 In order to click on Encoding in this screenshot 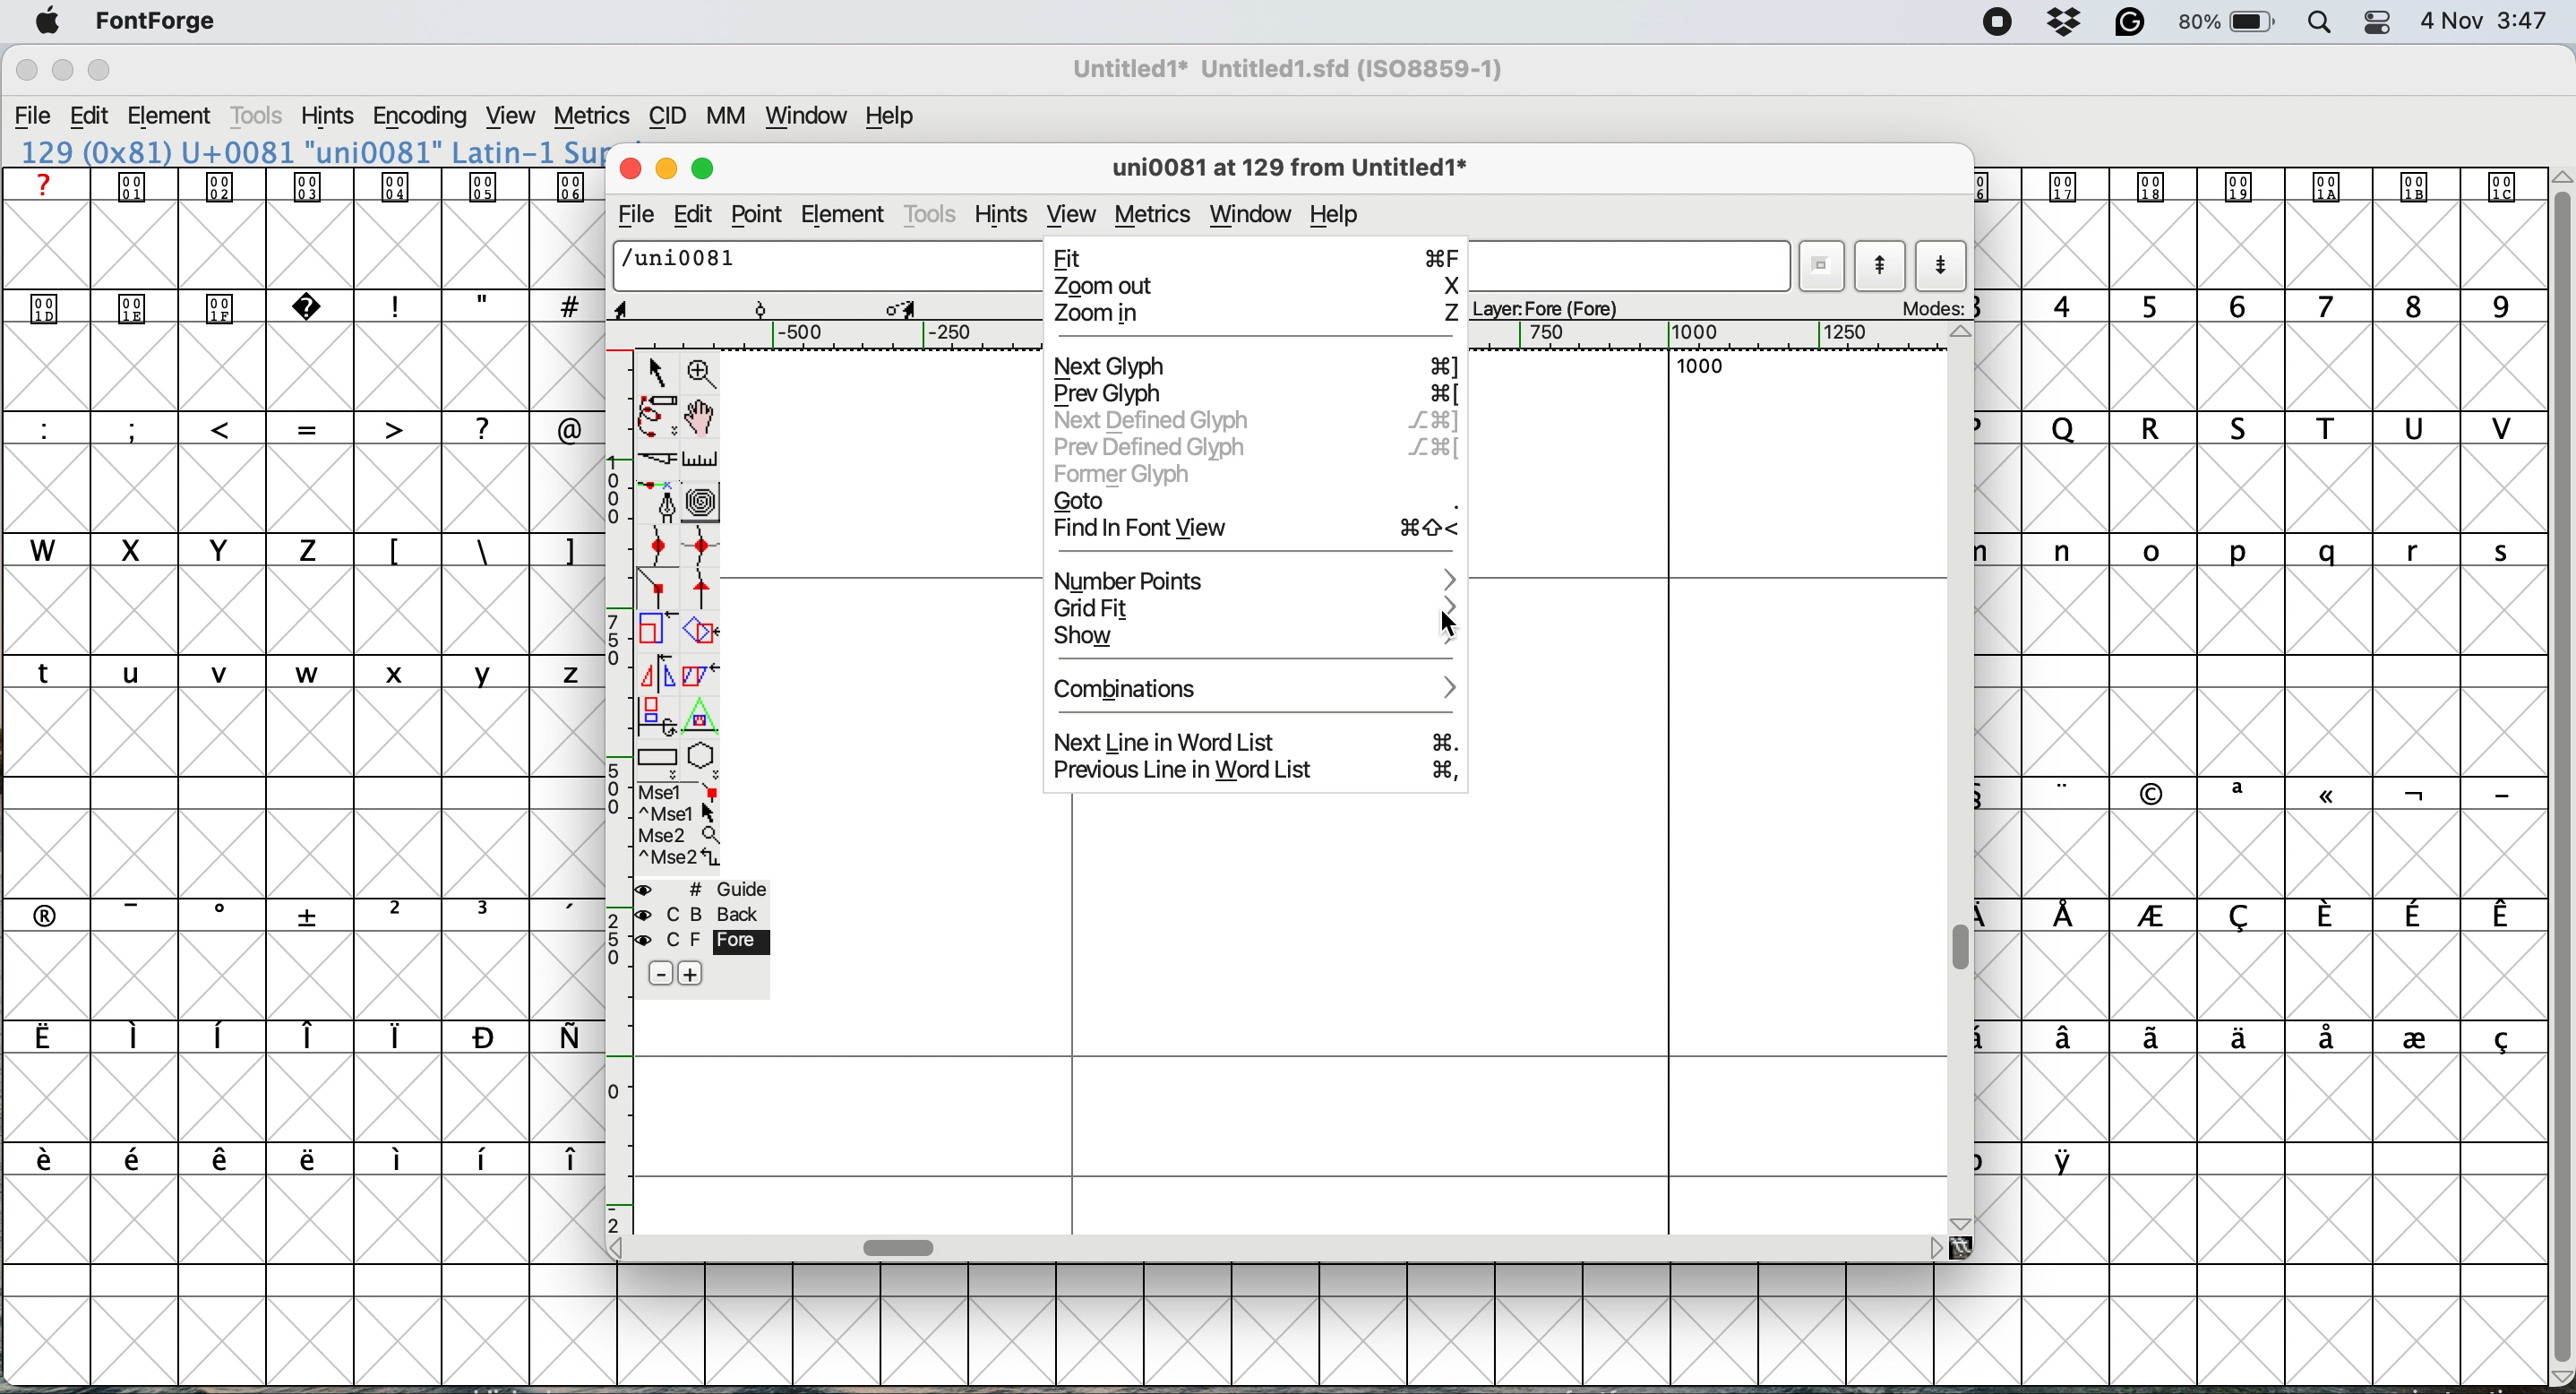, I will do `click(424, 116)`.